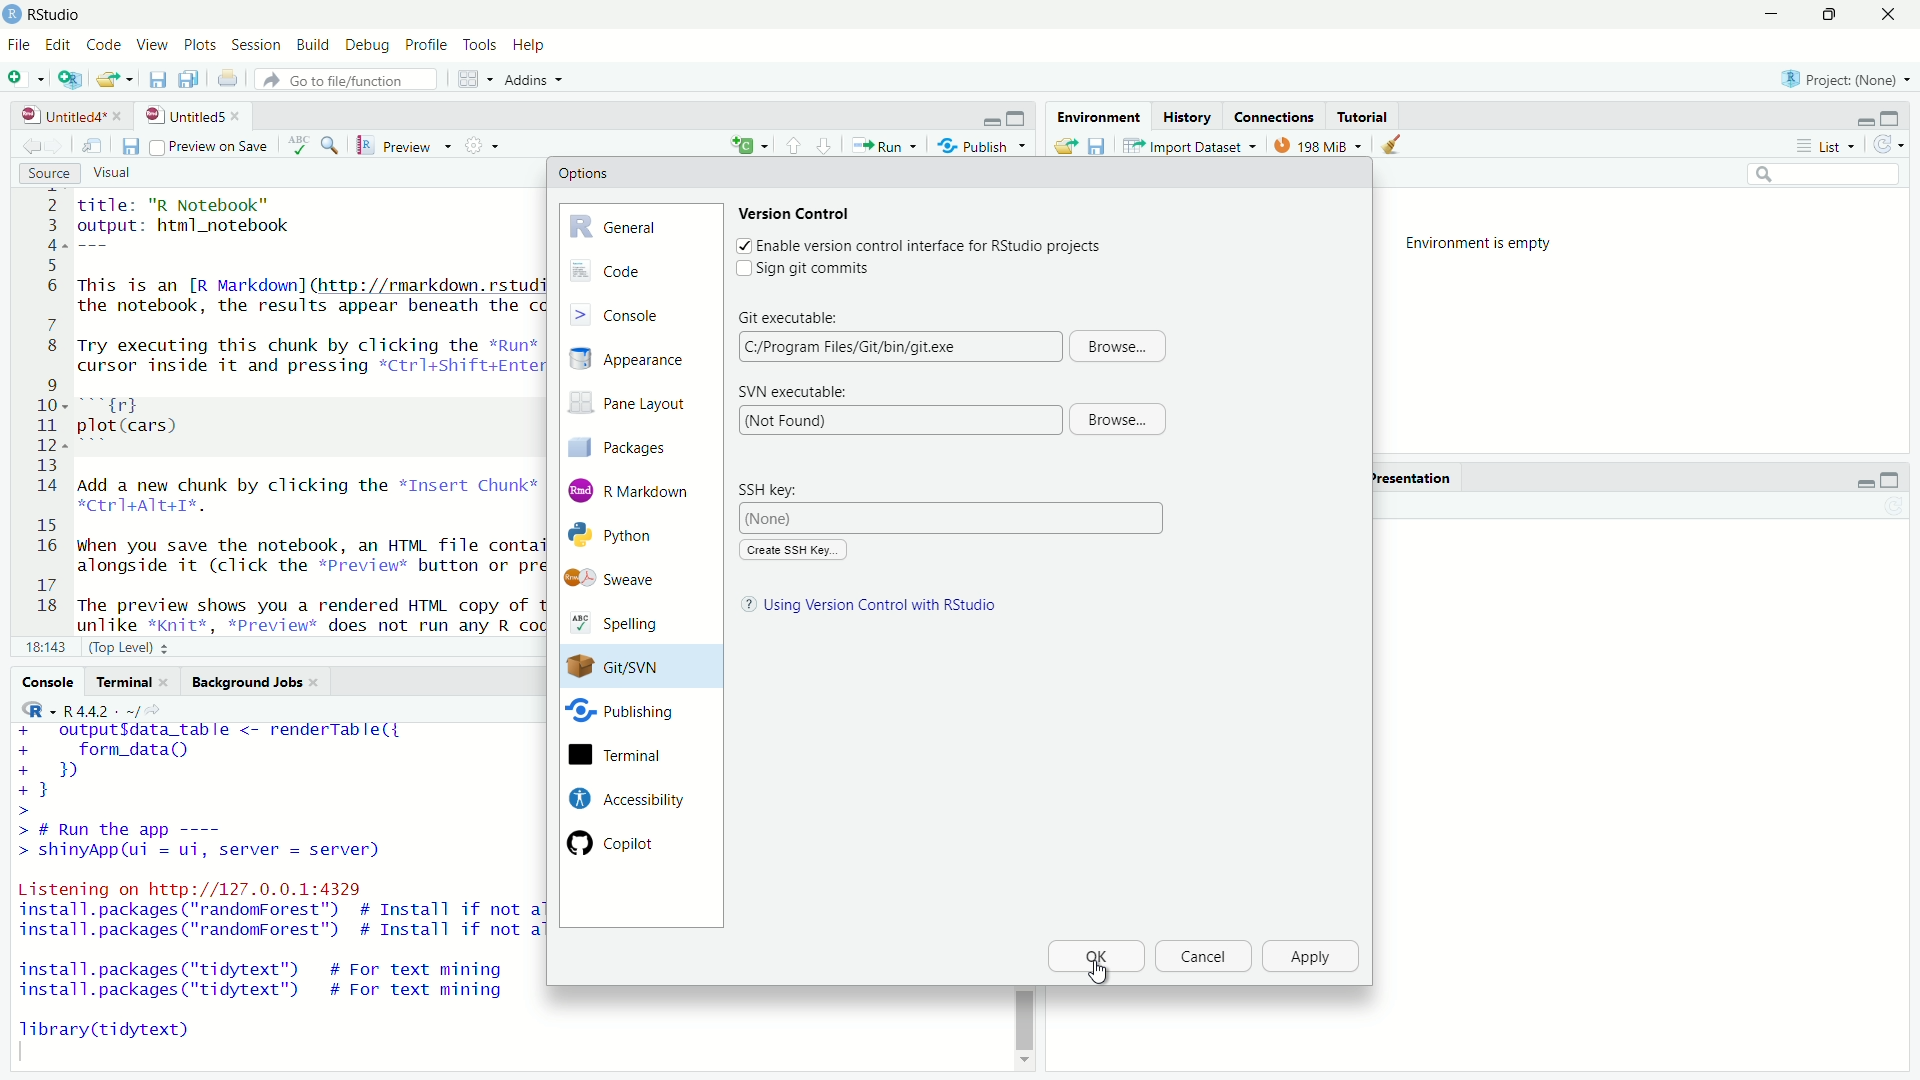  What do you see at coordinates (1319, 144) in the screenshot?
I see `208 ` at bounding box center [1319, 144].